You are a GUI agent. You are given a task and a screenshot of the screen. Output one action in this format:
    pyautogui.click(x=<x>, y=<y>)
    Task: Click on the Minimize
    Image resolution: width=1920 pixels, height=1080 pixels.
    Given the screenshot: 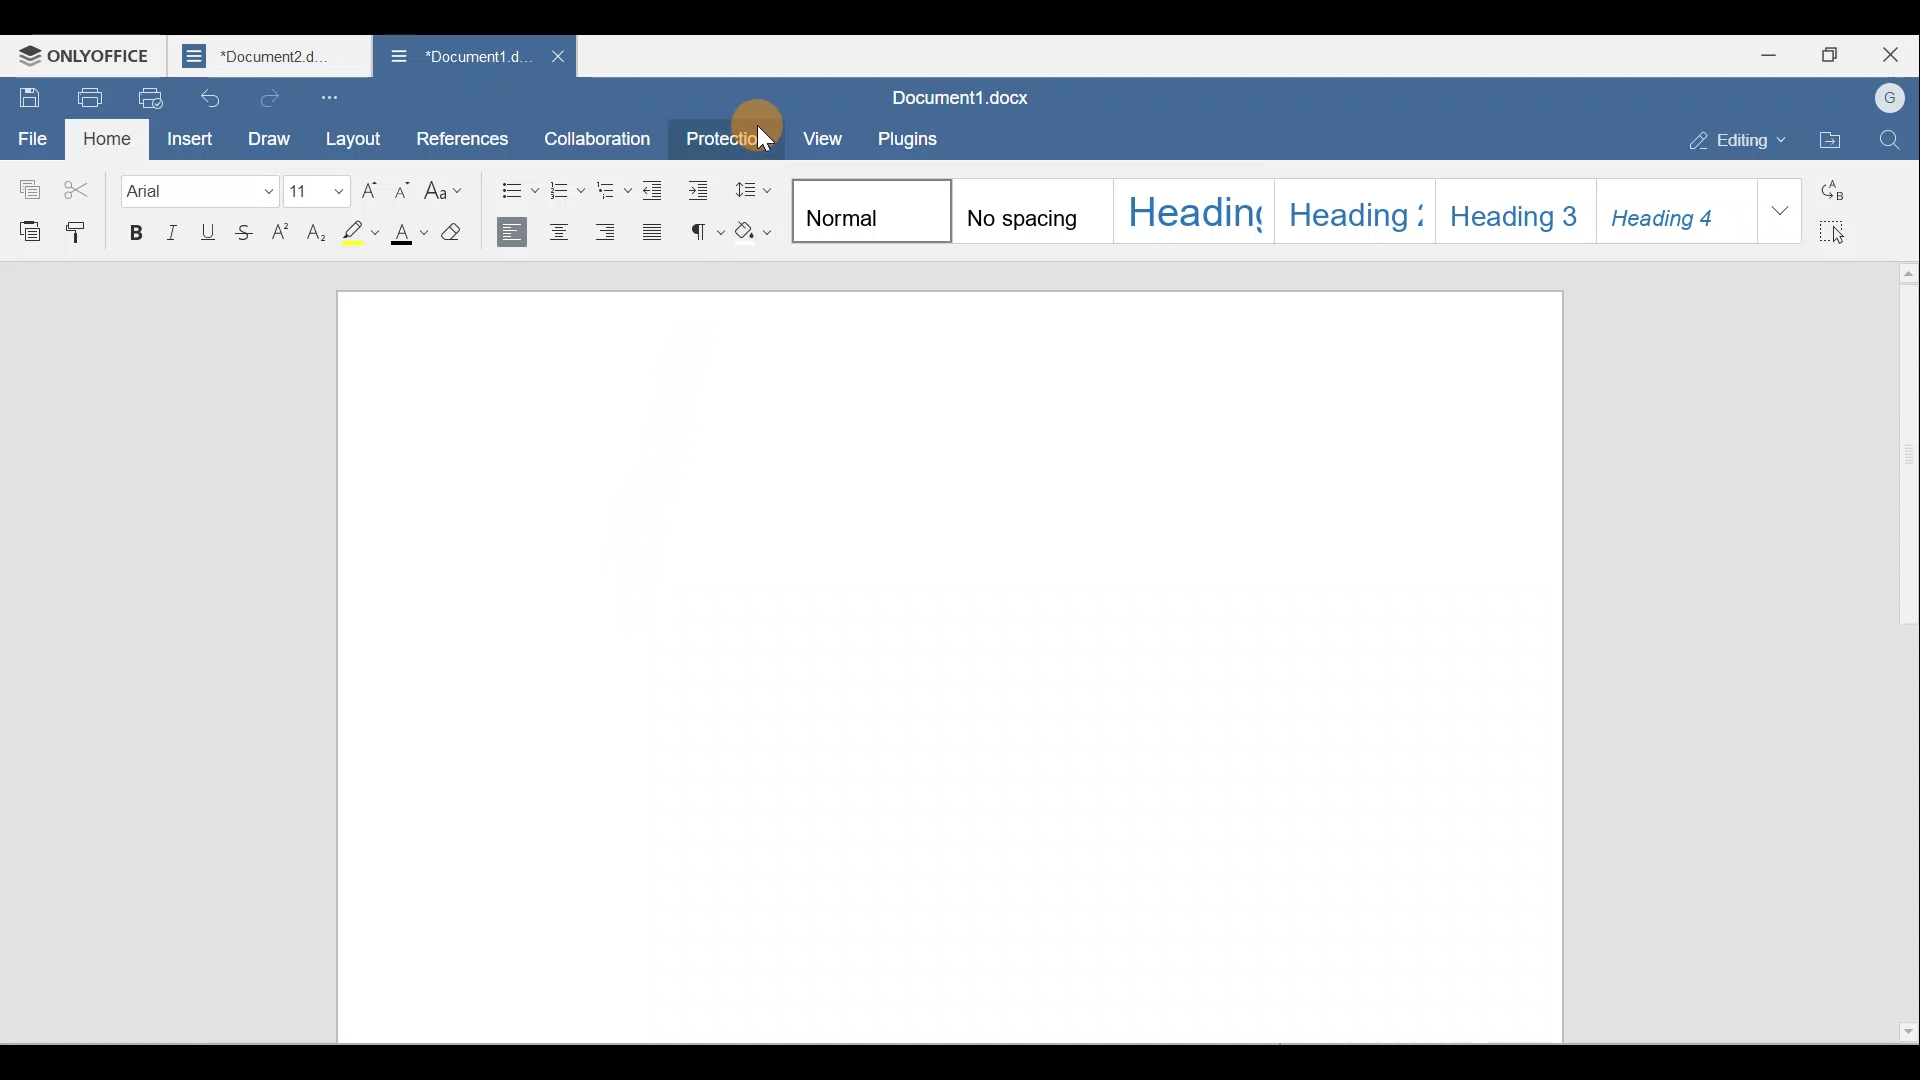 What is the action you would take?
    pyautogui.click(x=1754, y=53)
    